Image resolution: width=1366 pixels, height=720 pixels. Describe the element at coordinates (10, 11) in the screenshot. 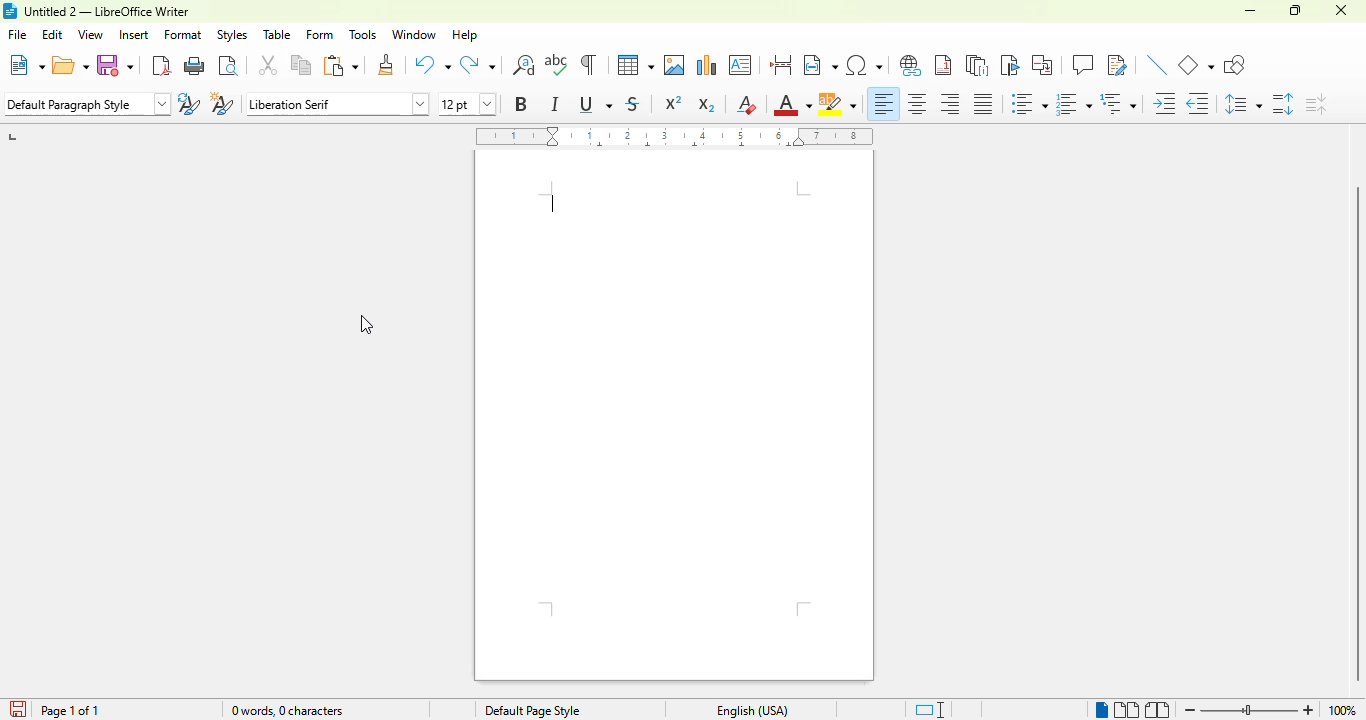

I see `logo` at that location.